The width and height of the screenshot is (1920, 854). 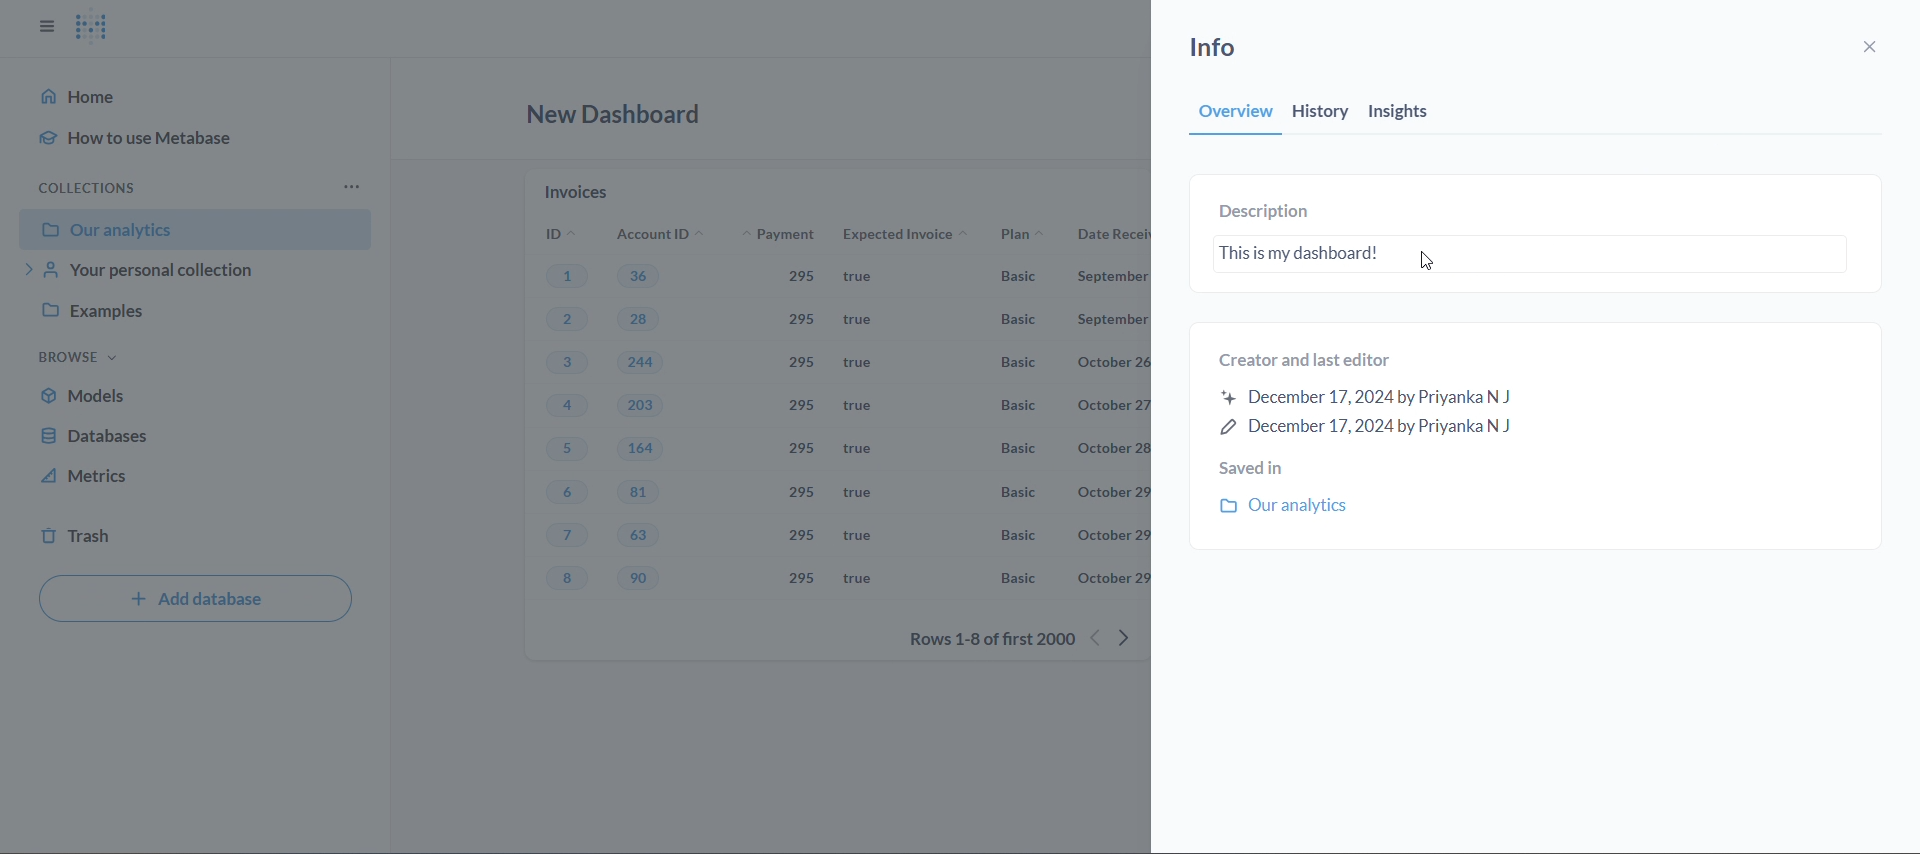 What do you see at coordinates (807, 534) in the screenshot?
I see `295` at bounding box center [807, 534].